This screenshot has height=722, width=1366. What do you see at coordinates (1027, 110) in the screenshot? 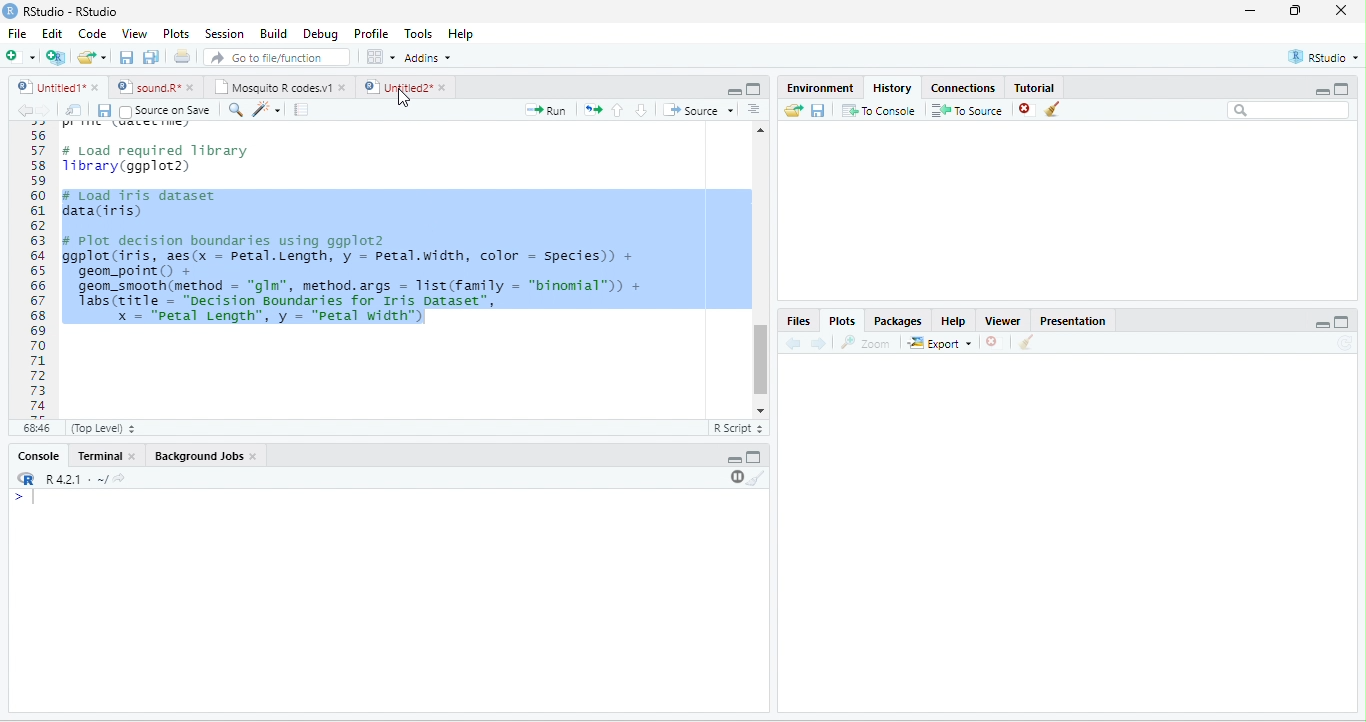
I see `close file` at bounding box center [1027, 110].